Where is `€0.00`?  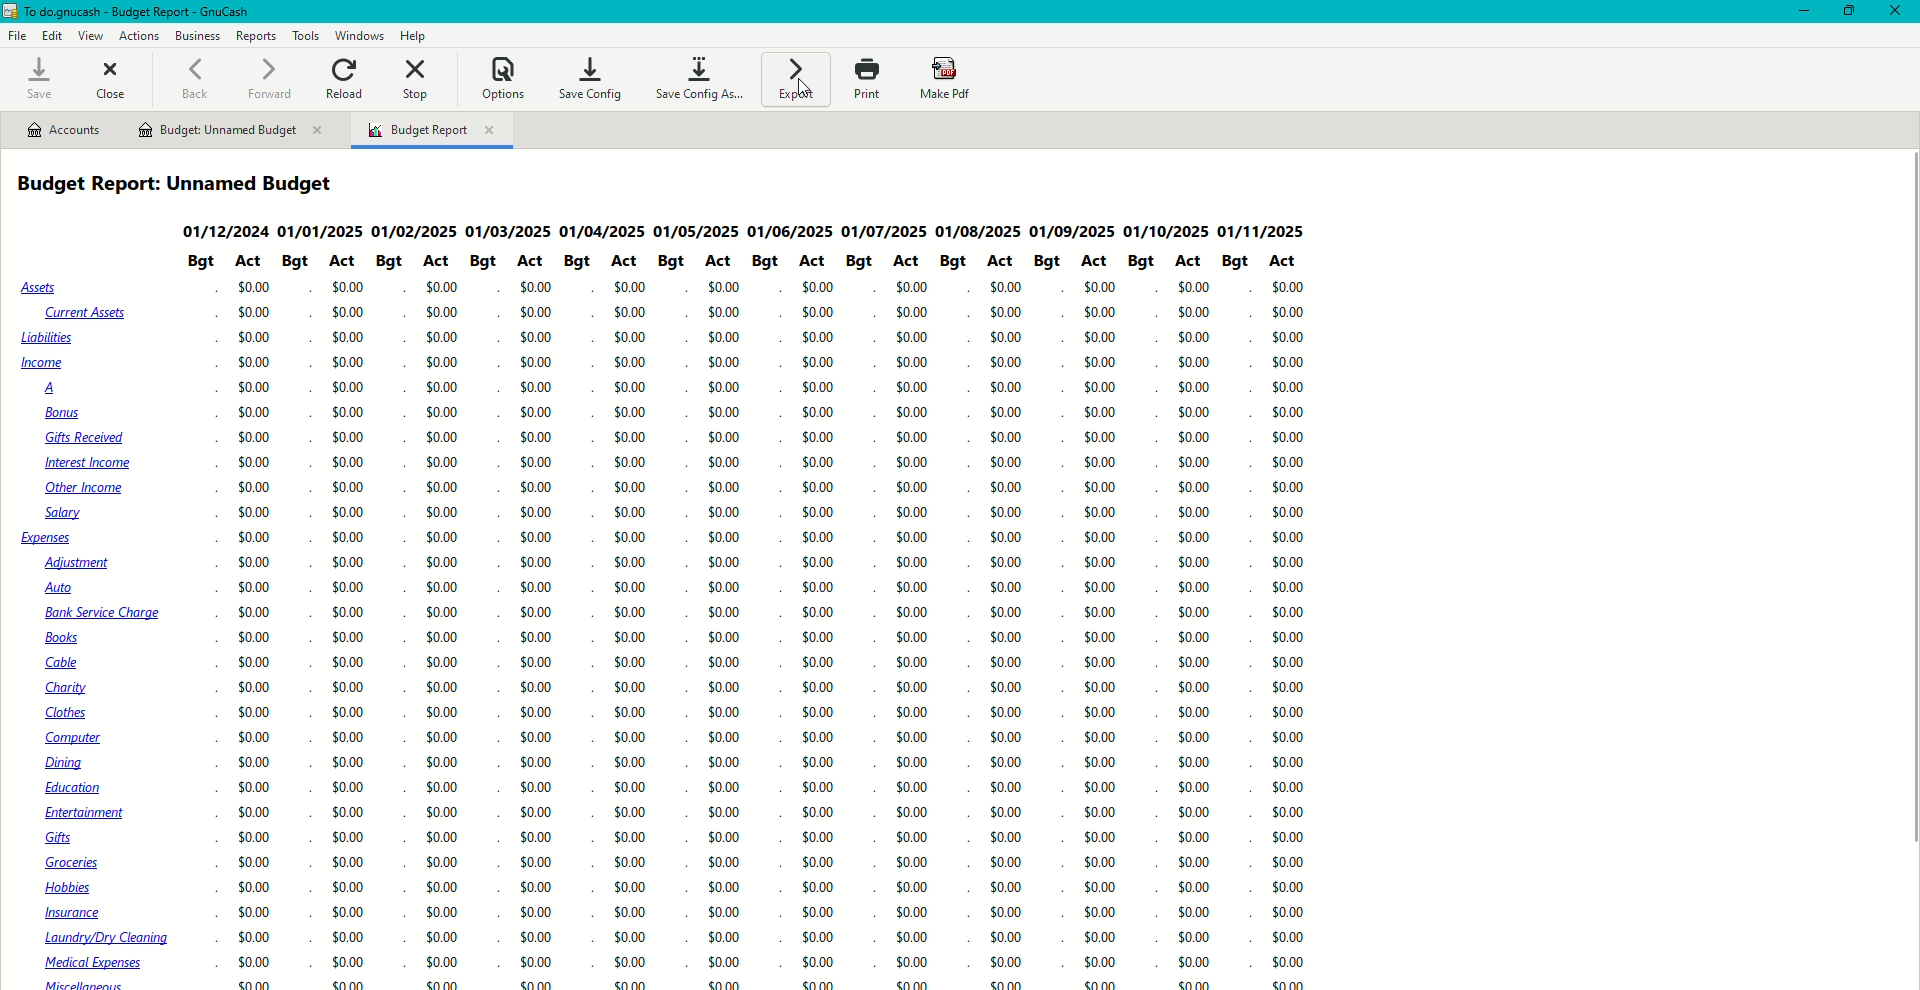
€0.00 is located at coordinates (442, 837).